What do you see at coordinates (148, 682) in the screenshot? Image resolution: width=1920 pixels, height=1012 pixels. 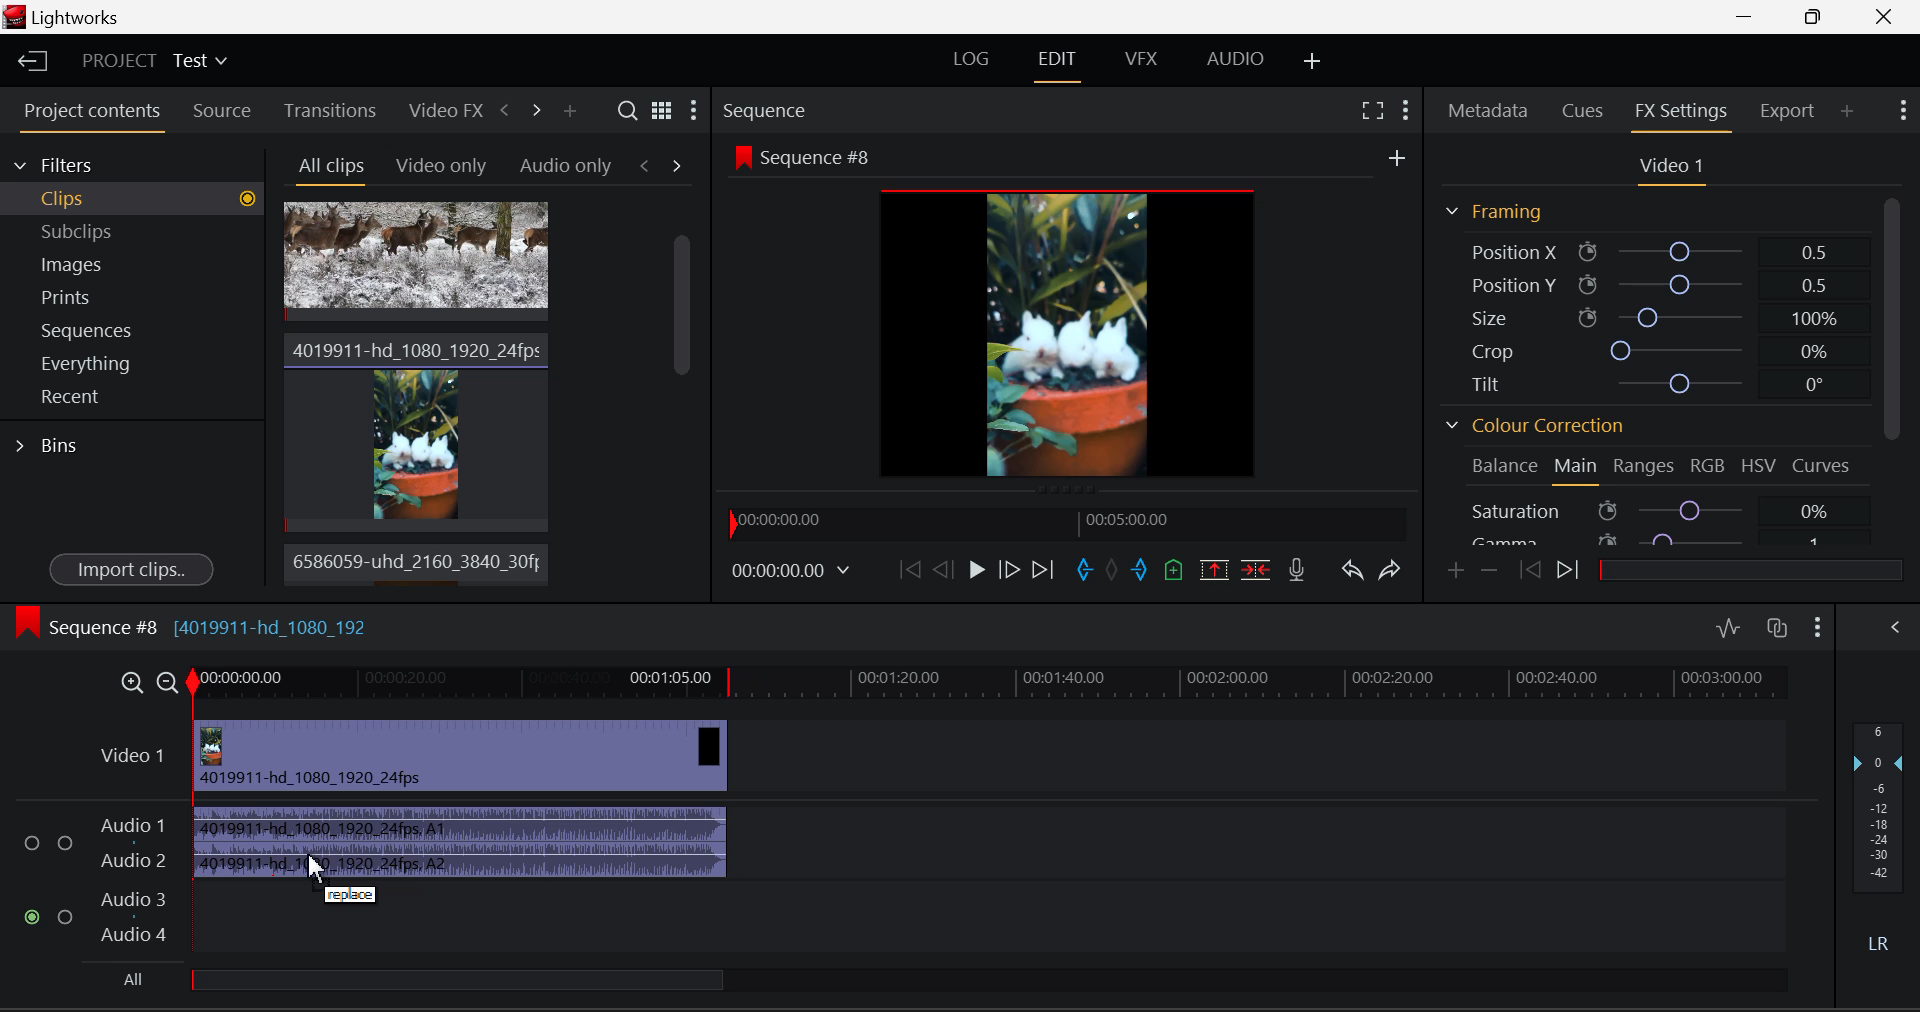 I see `Timeline Zoom In/Out` at bounding box center [148, 682].